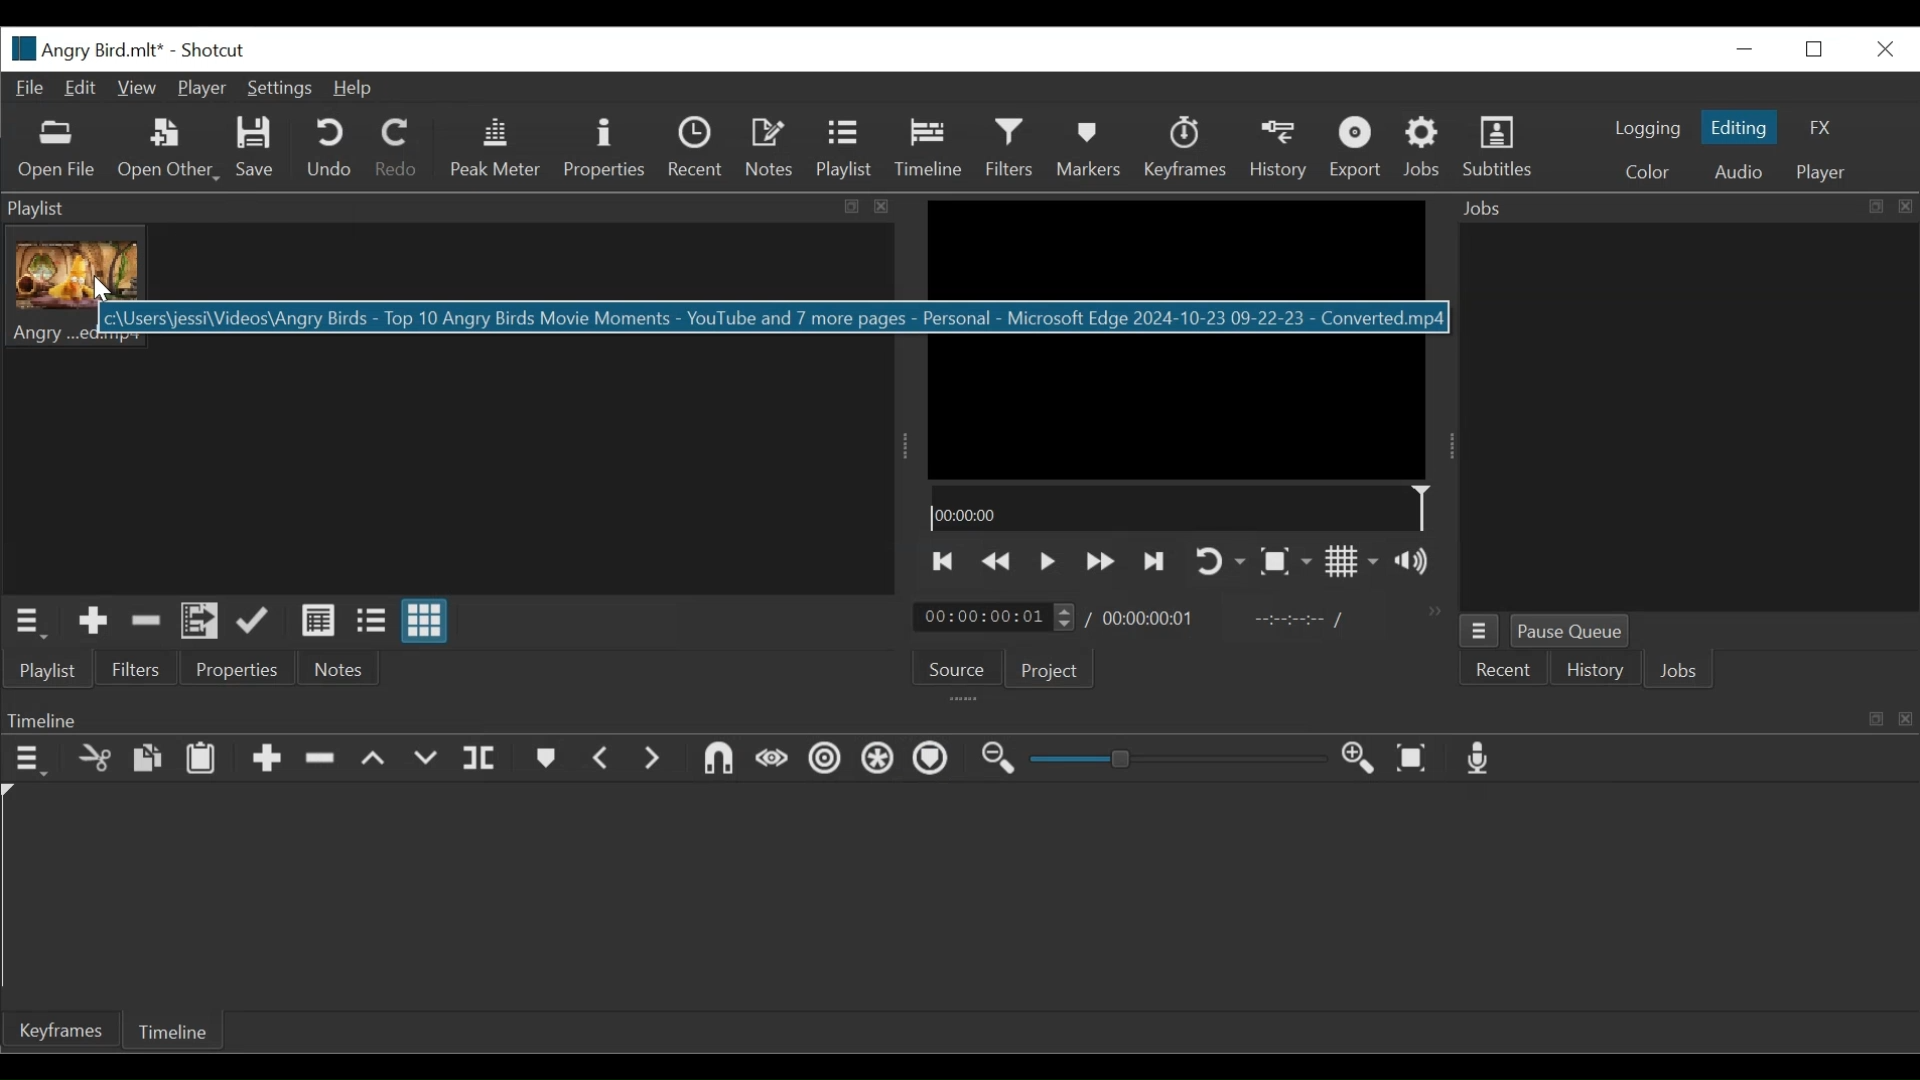  I want to click on Notes, so click(335, 669).